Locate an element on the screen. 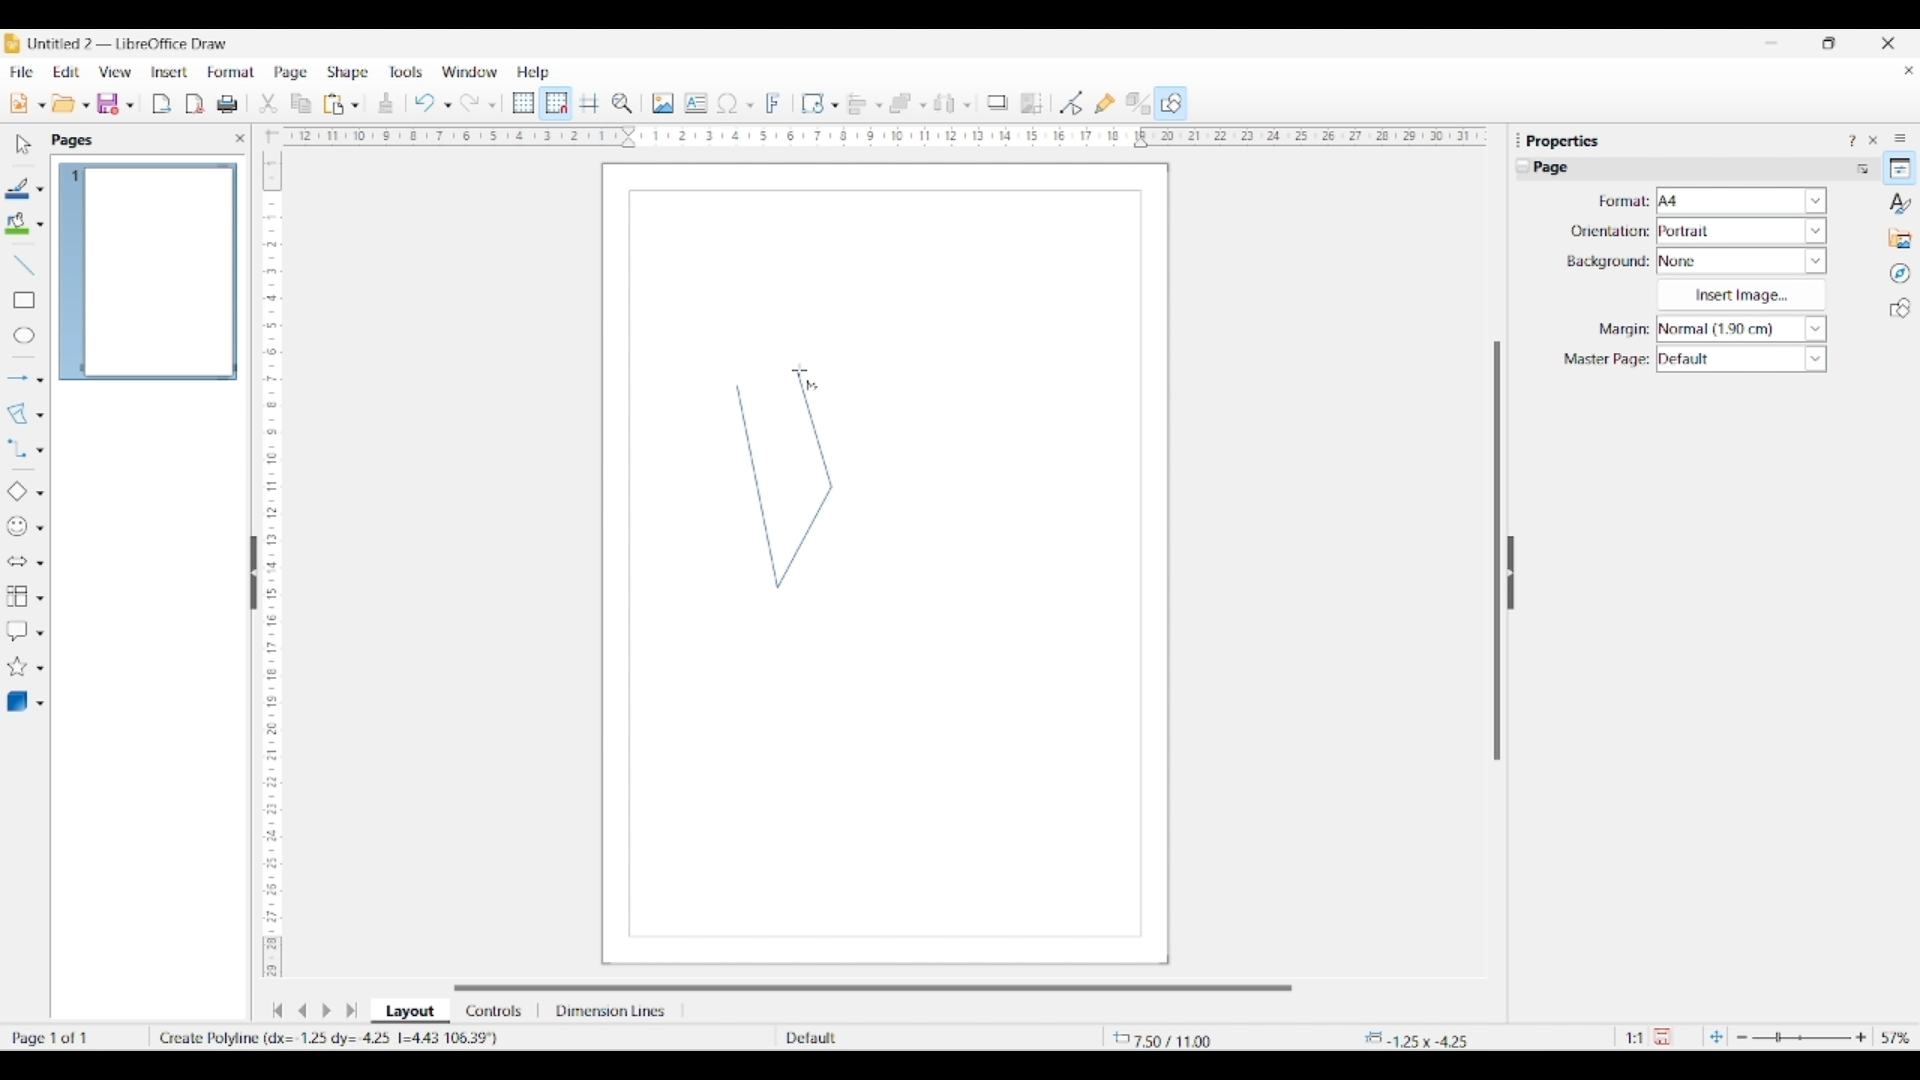 The width and height of the screenshot is (1920, 1080). Scaling factor of the document is located at coordinates (1635, 1038).